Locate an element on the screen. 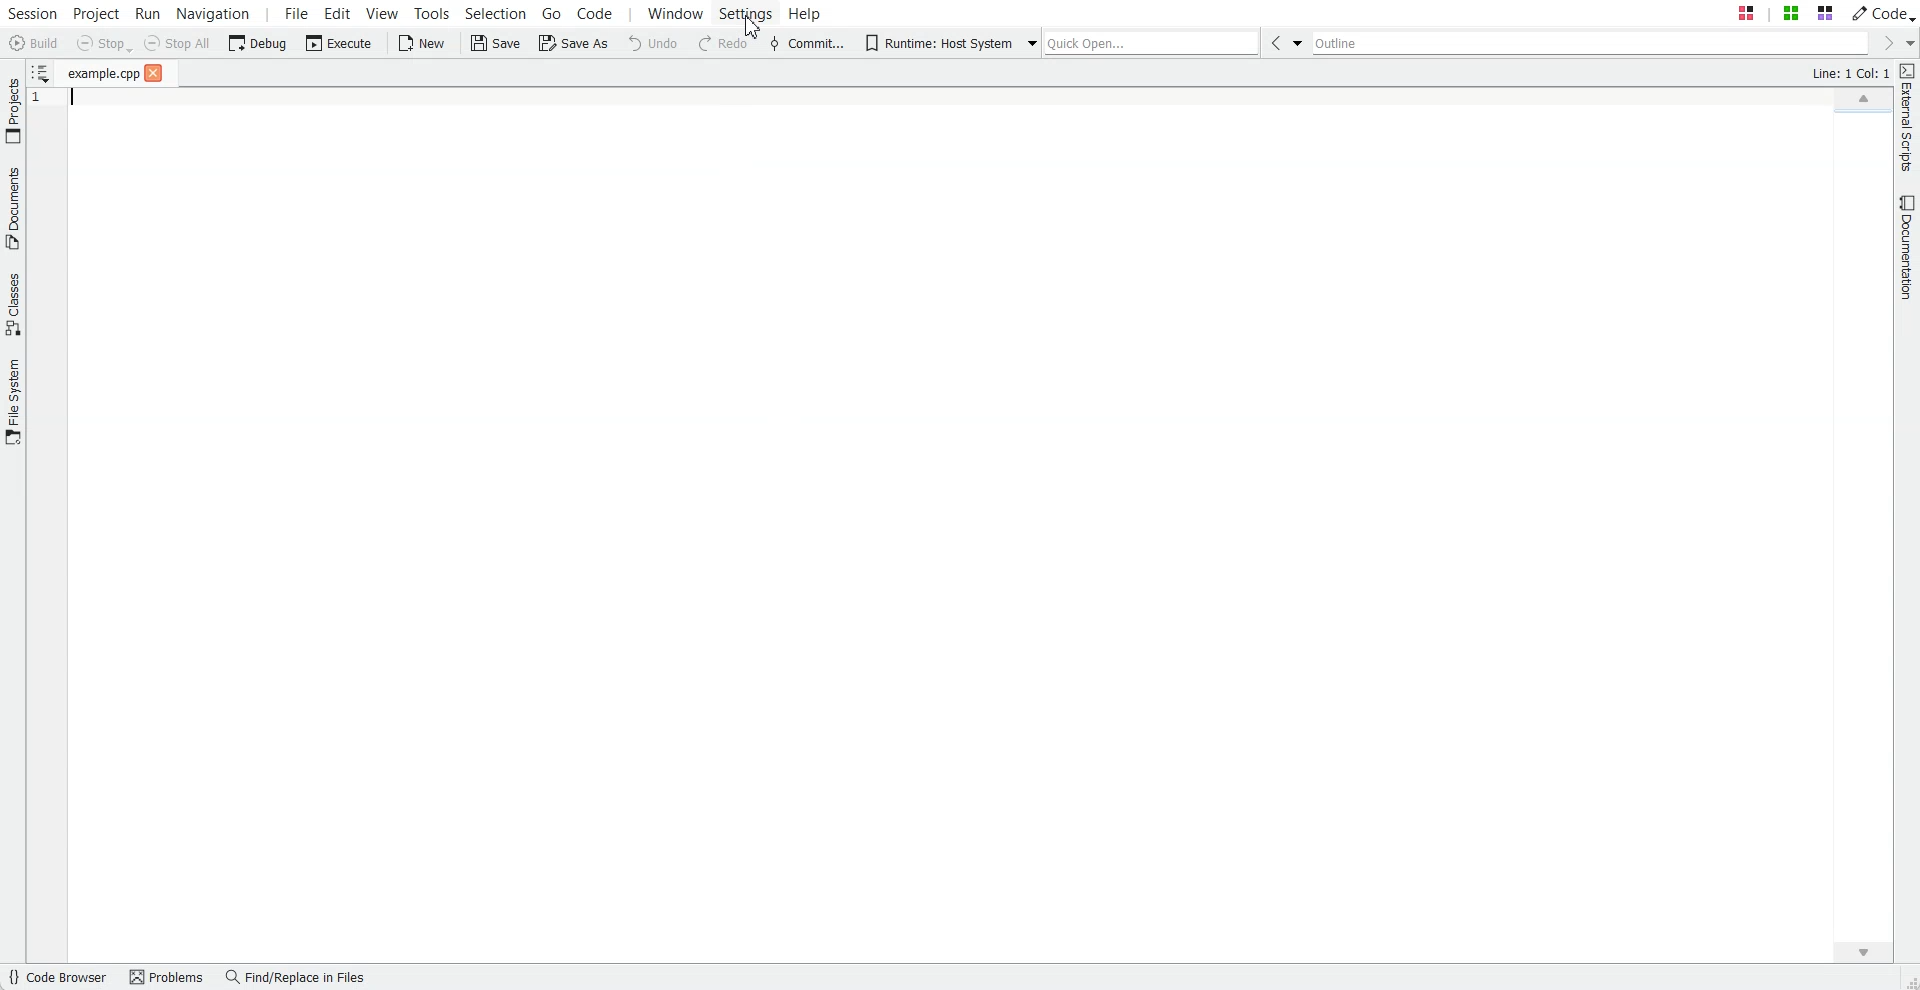 The width and height of the screenshot is (1920, 990). Execute is located at coordinates (339, 43).